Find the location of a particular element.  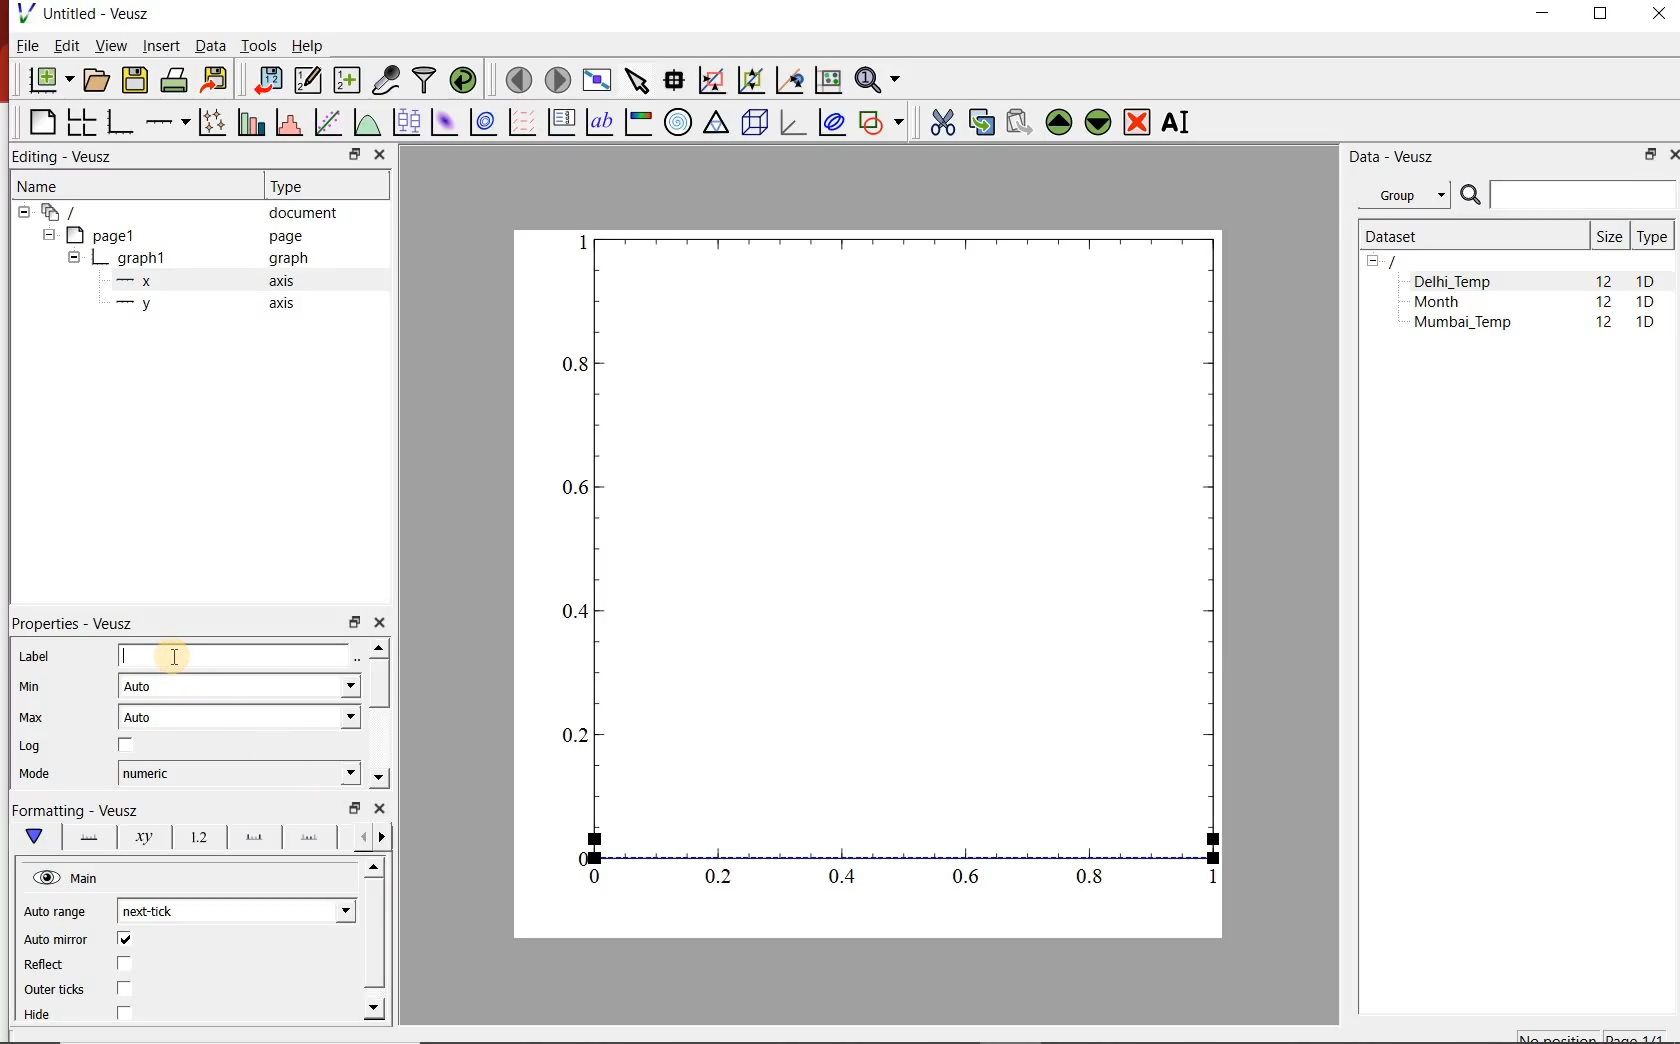

graph1 is located at coordinates (190, 258).